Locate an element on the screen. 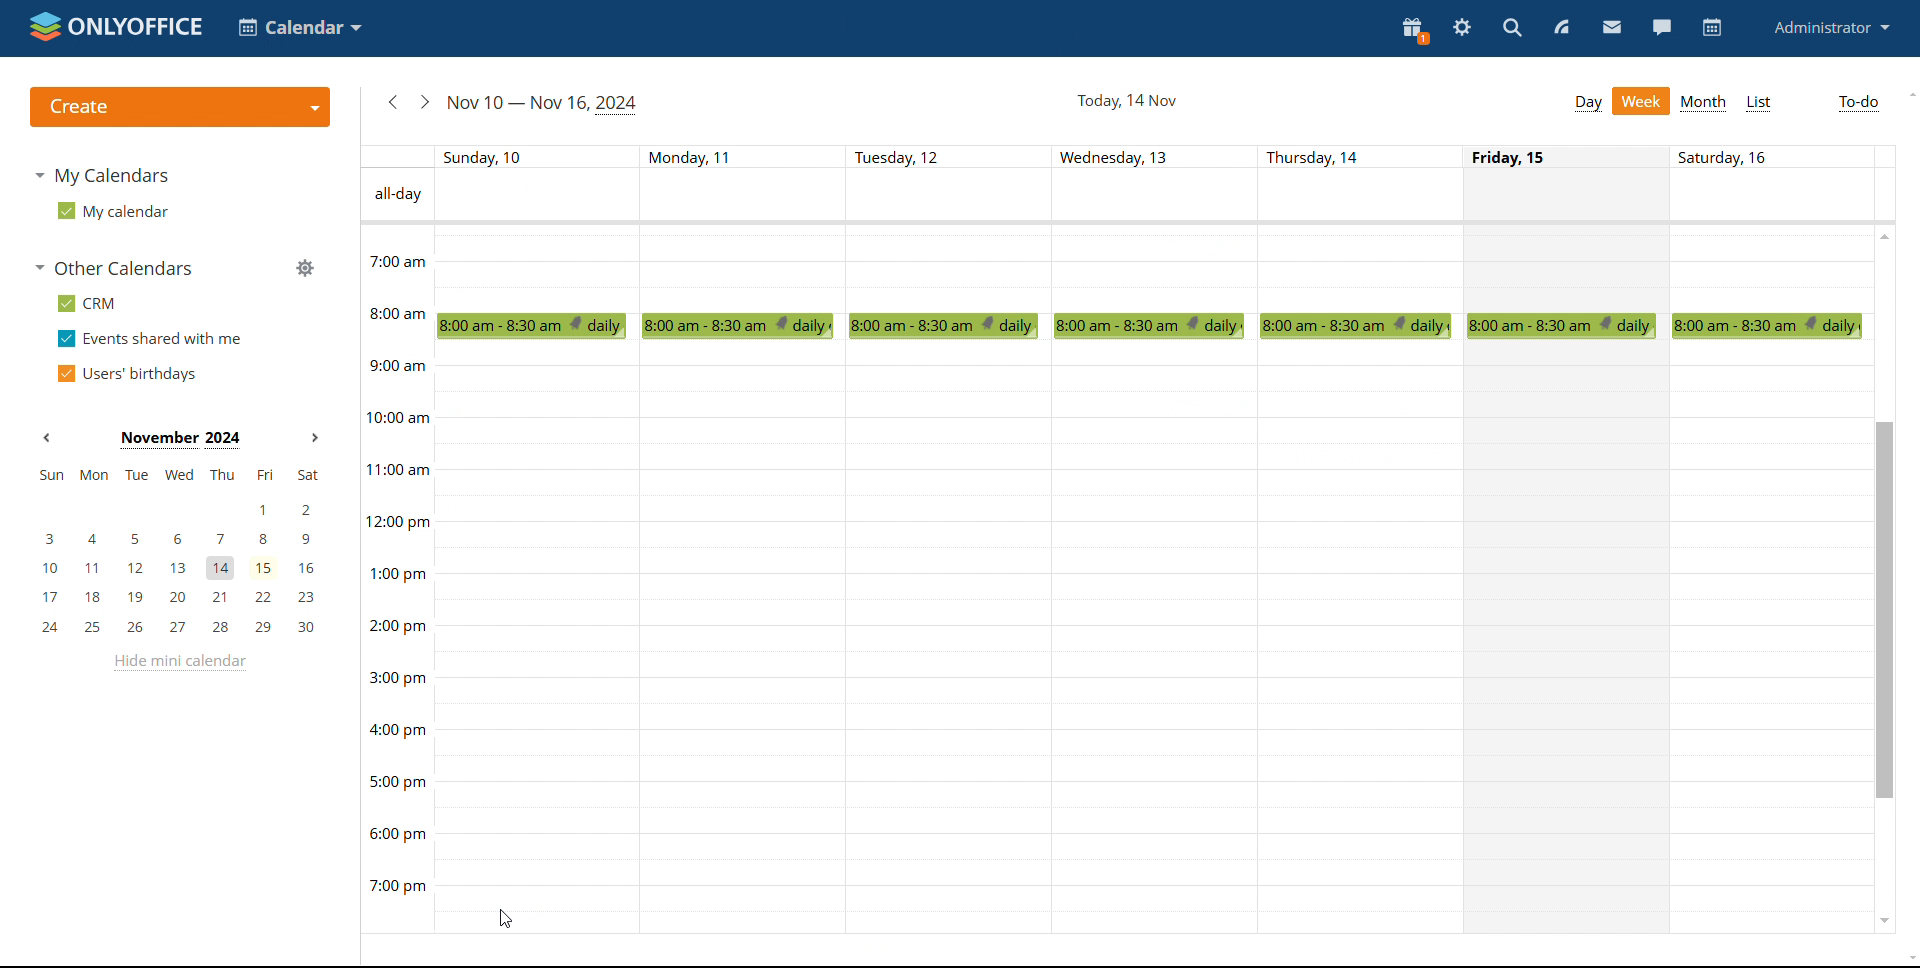 The width and height of the screenshot is (1920, 968). current week is located at coordinates (543, 102).